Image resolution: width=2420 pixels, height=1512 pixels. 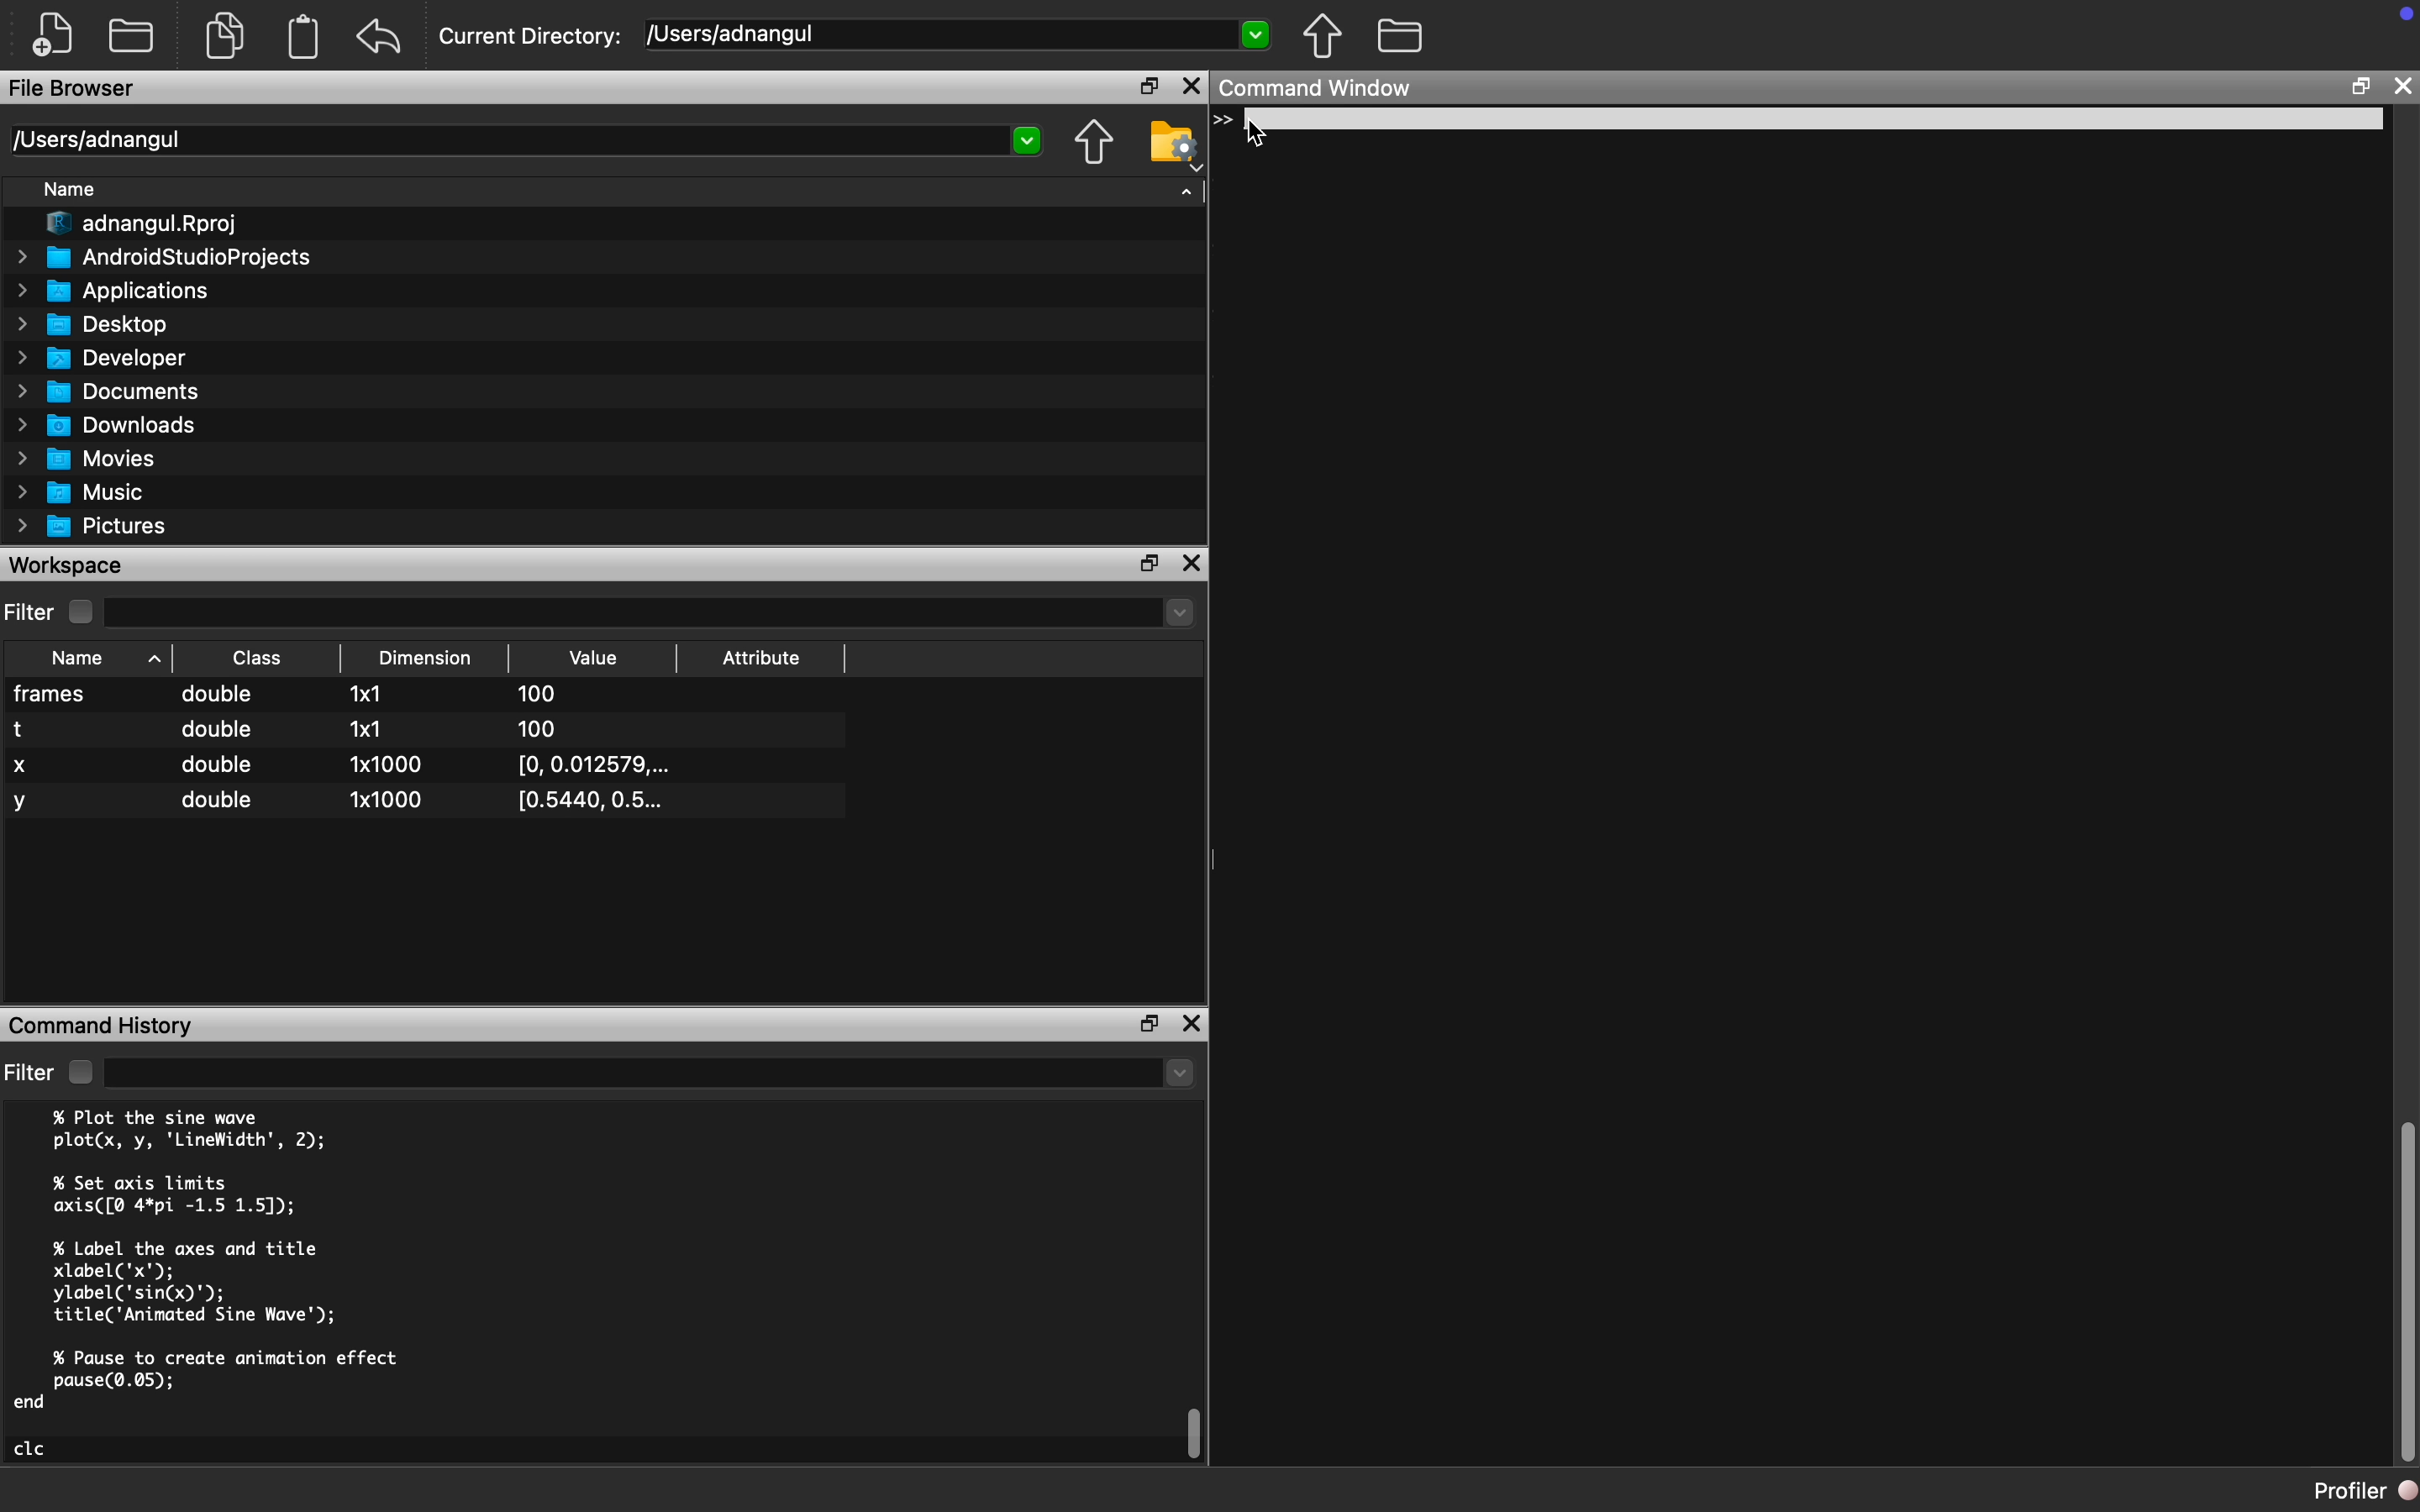 What do you see at coordinates (139, 224) in the screenshot?
I see `adnangul.Rproj` at bounding box center [139, 224].